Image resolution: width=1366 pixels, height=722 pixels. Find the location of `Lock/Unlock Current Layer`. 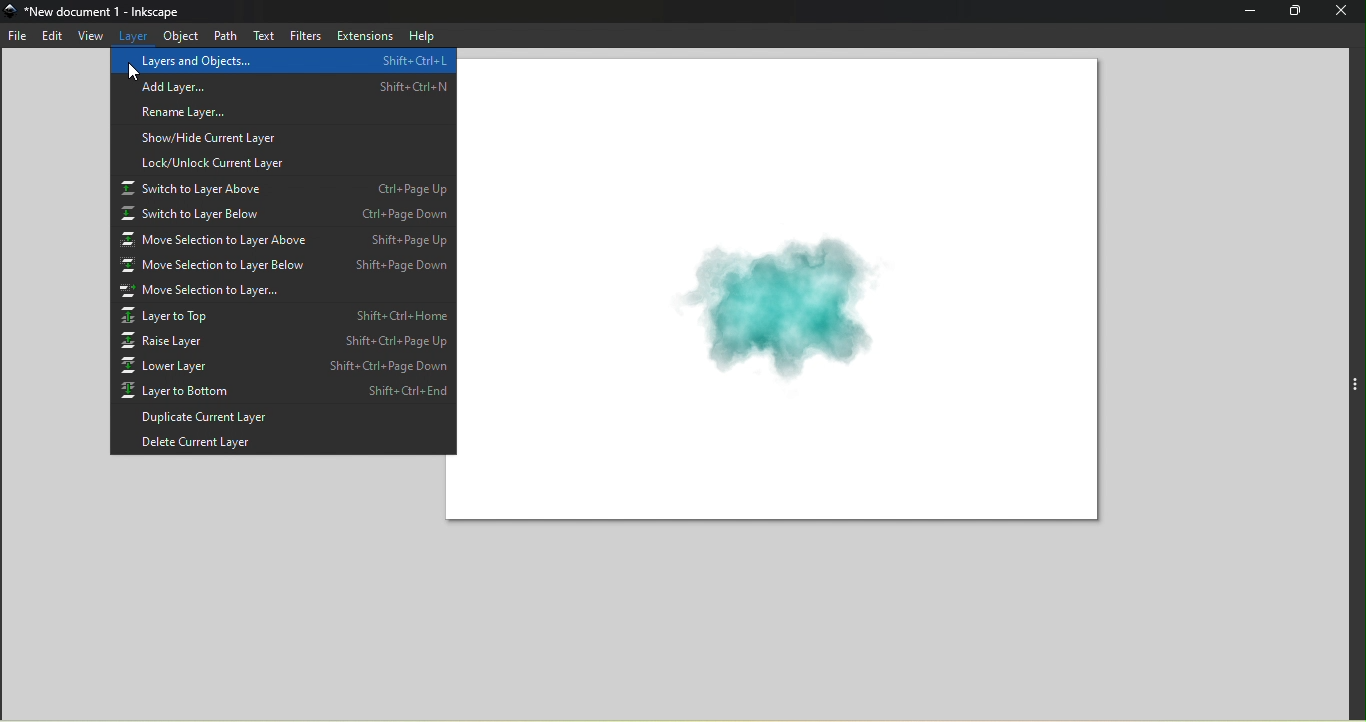

Lock/Unlock Current Layer is located at coordinates (283, 162).